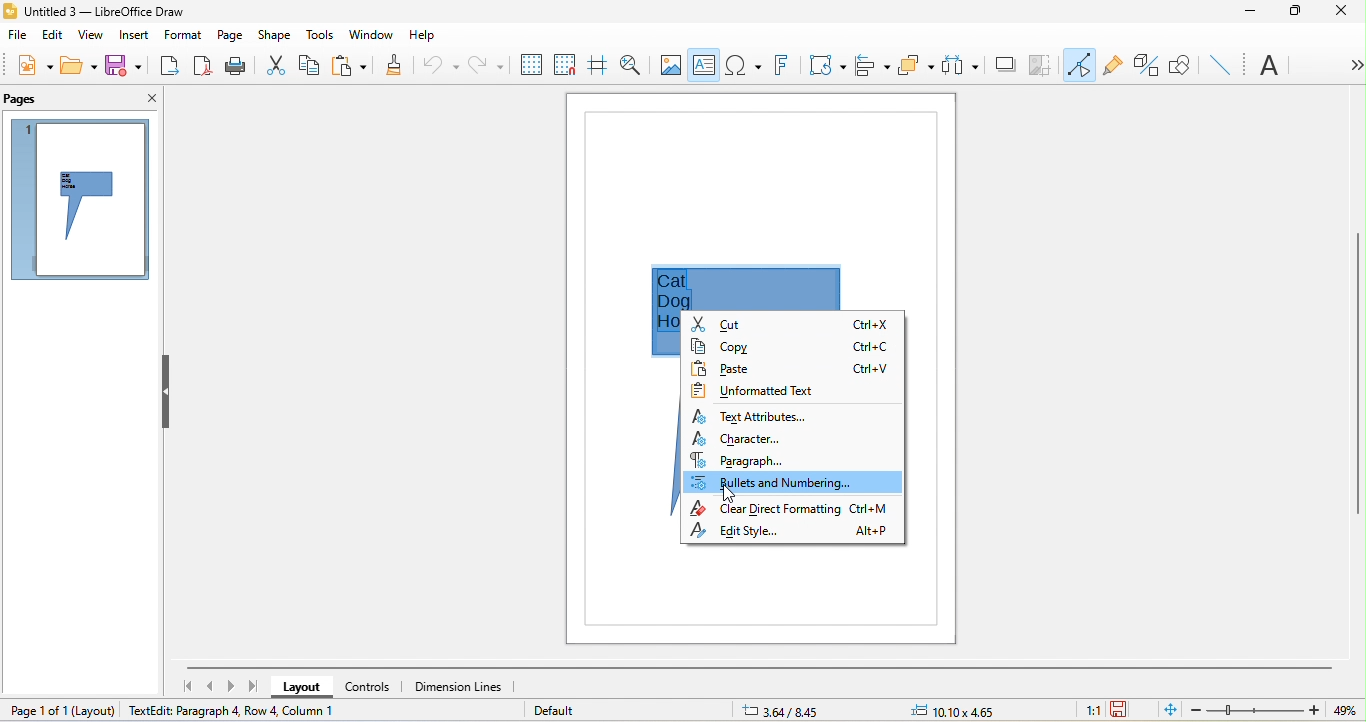  I want to click on vertical scroll bar, so click(1357, 377).